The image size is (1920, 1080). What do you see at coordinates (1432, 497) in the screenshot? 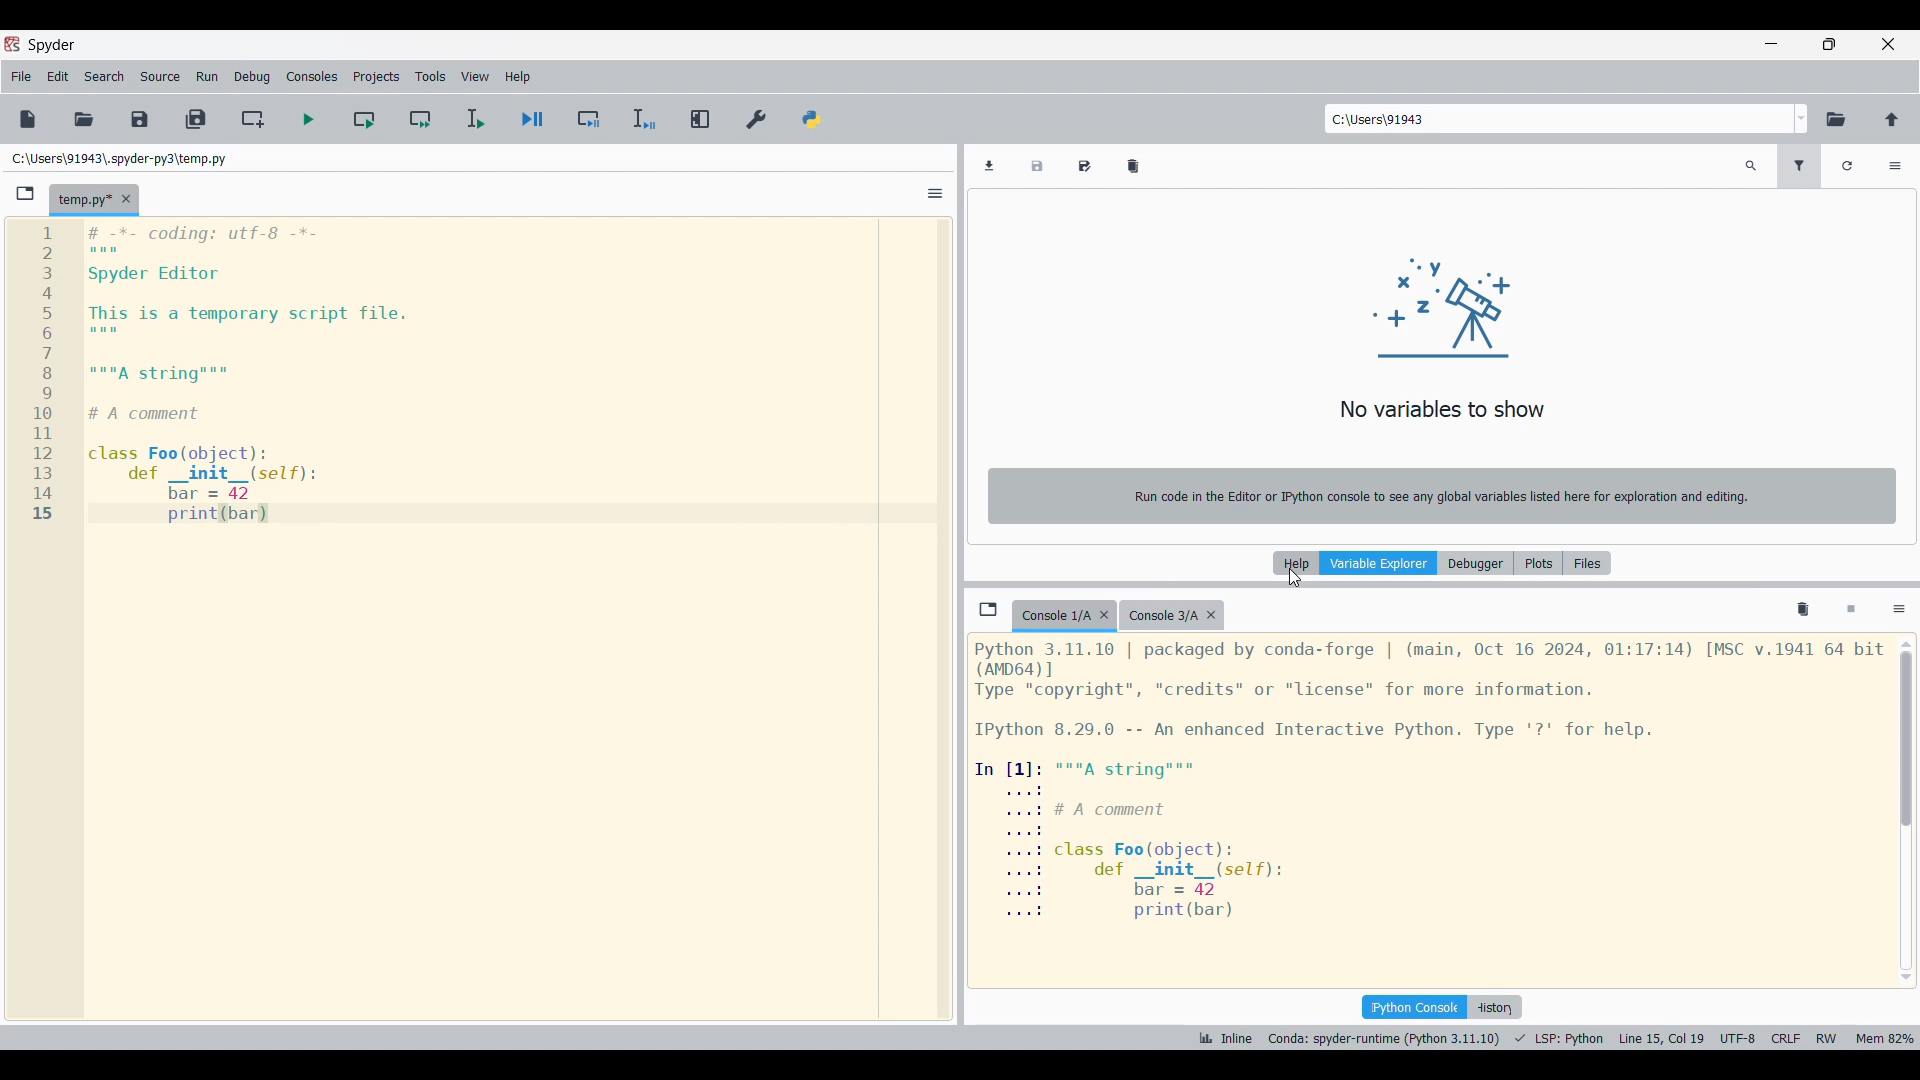
I see `Run code in the Editor or Python console to see any global variables listed here for exploration and editing.` at bounding box center [1432, 497].